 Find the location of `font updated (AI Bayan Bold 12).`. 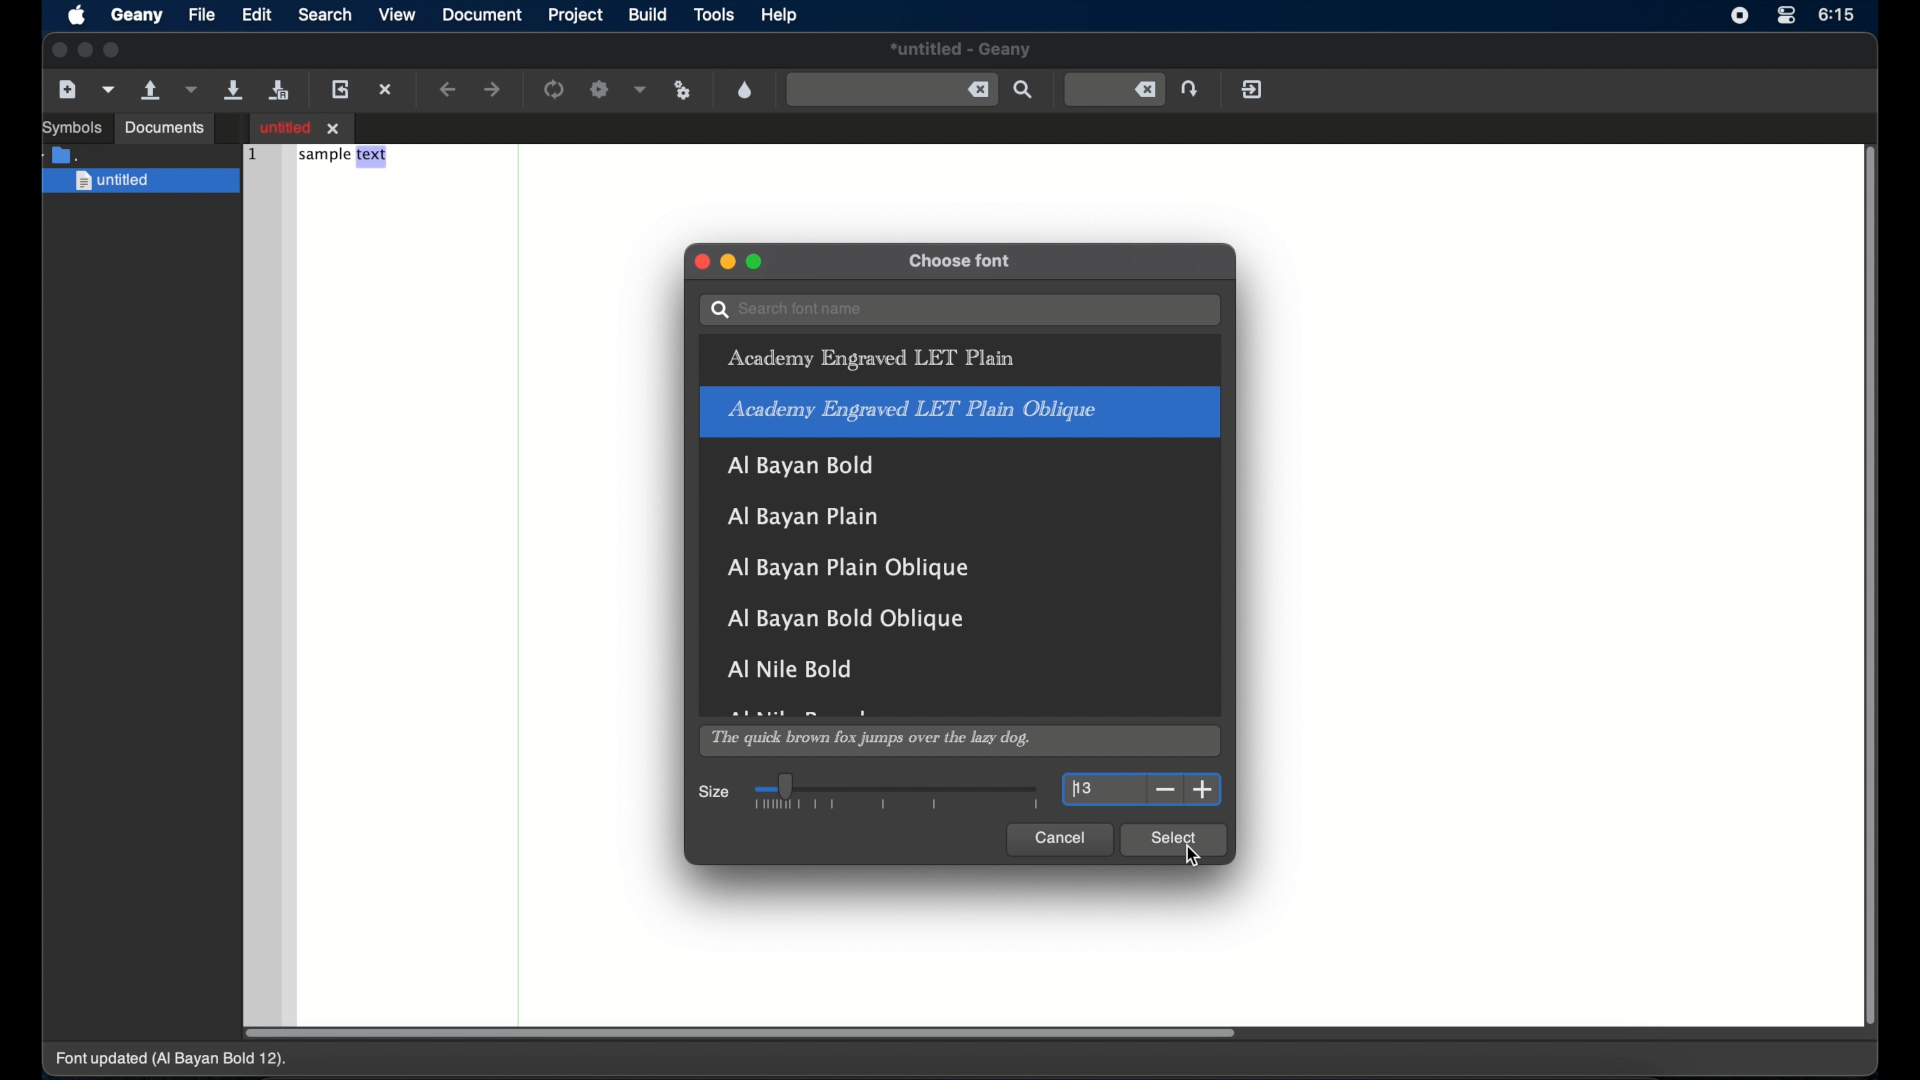

font updated (AI Bayan Bold 12). is located at coordinates (173, 1060).